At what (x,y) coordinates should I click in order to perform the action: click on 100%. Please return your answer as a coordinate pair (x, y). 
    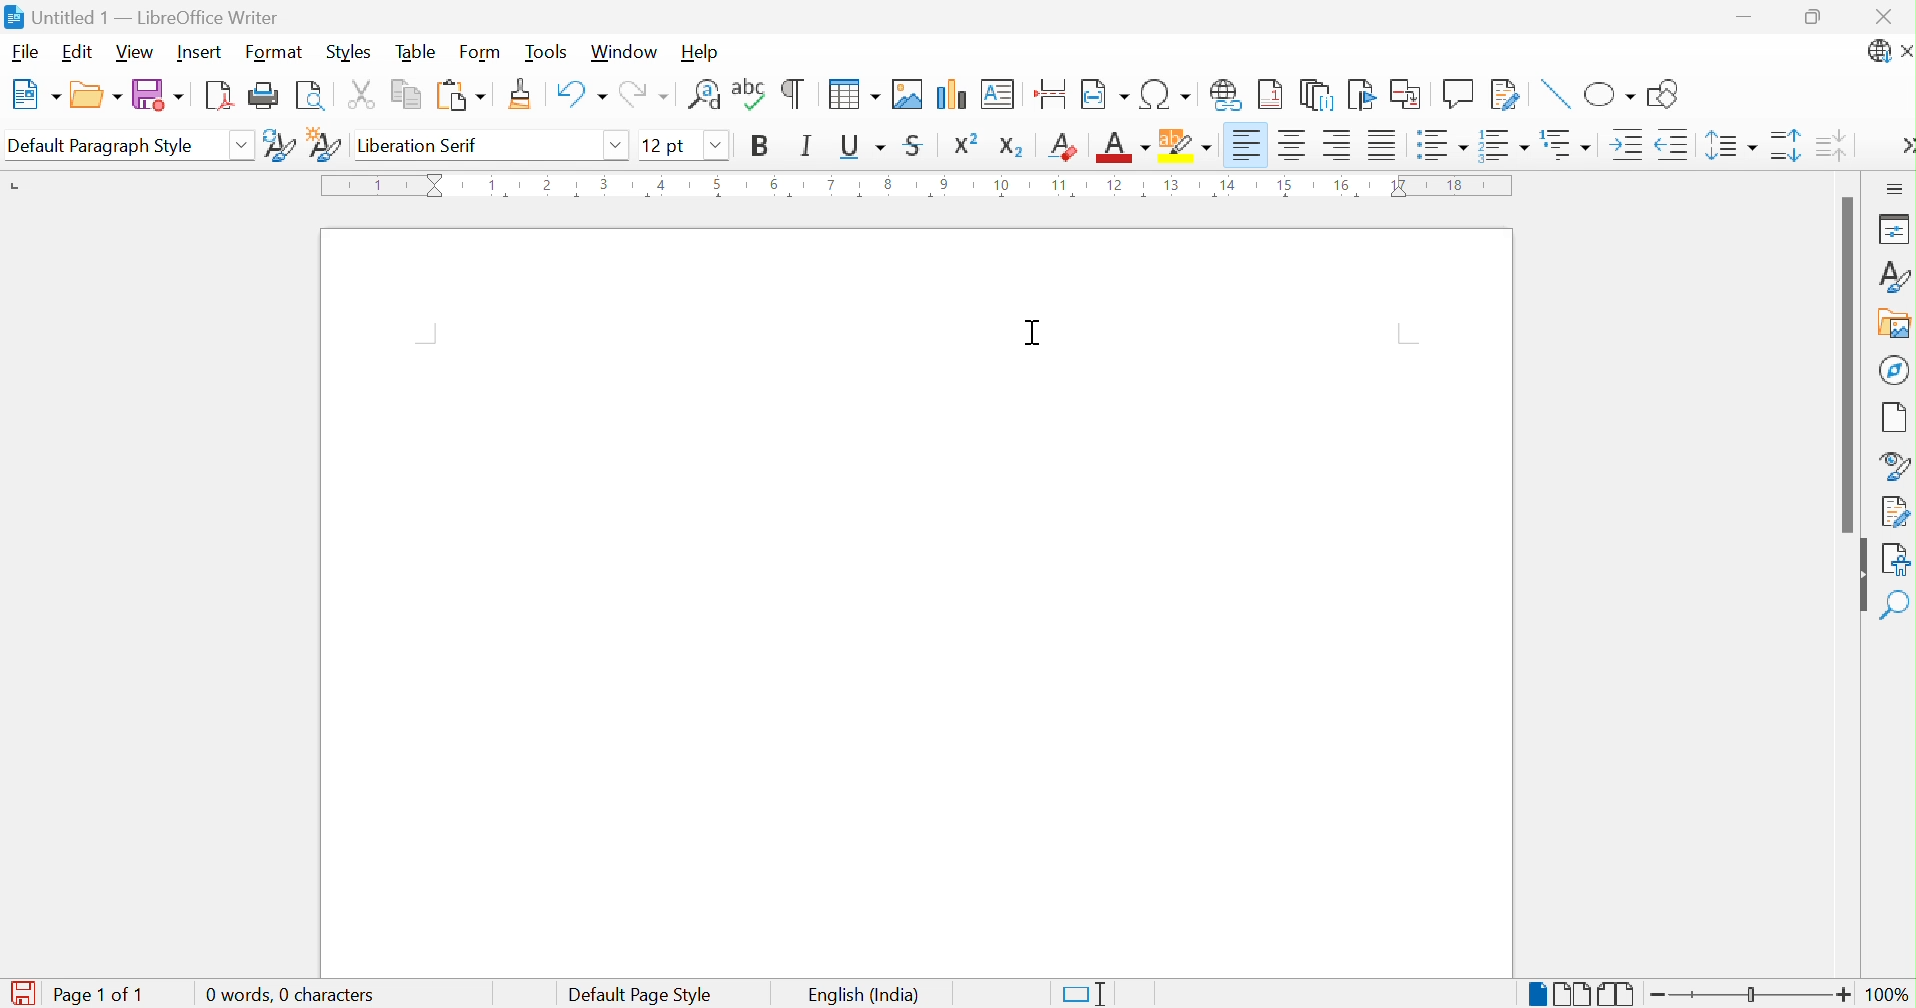
    Looking at the image, I should click on (1888, 995).